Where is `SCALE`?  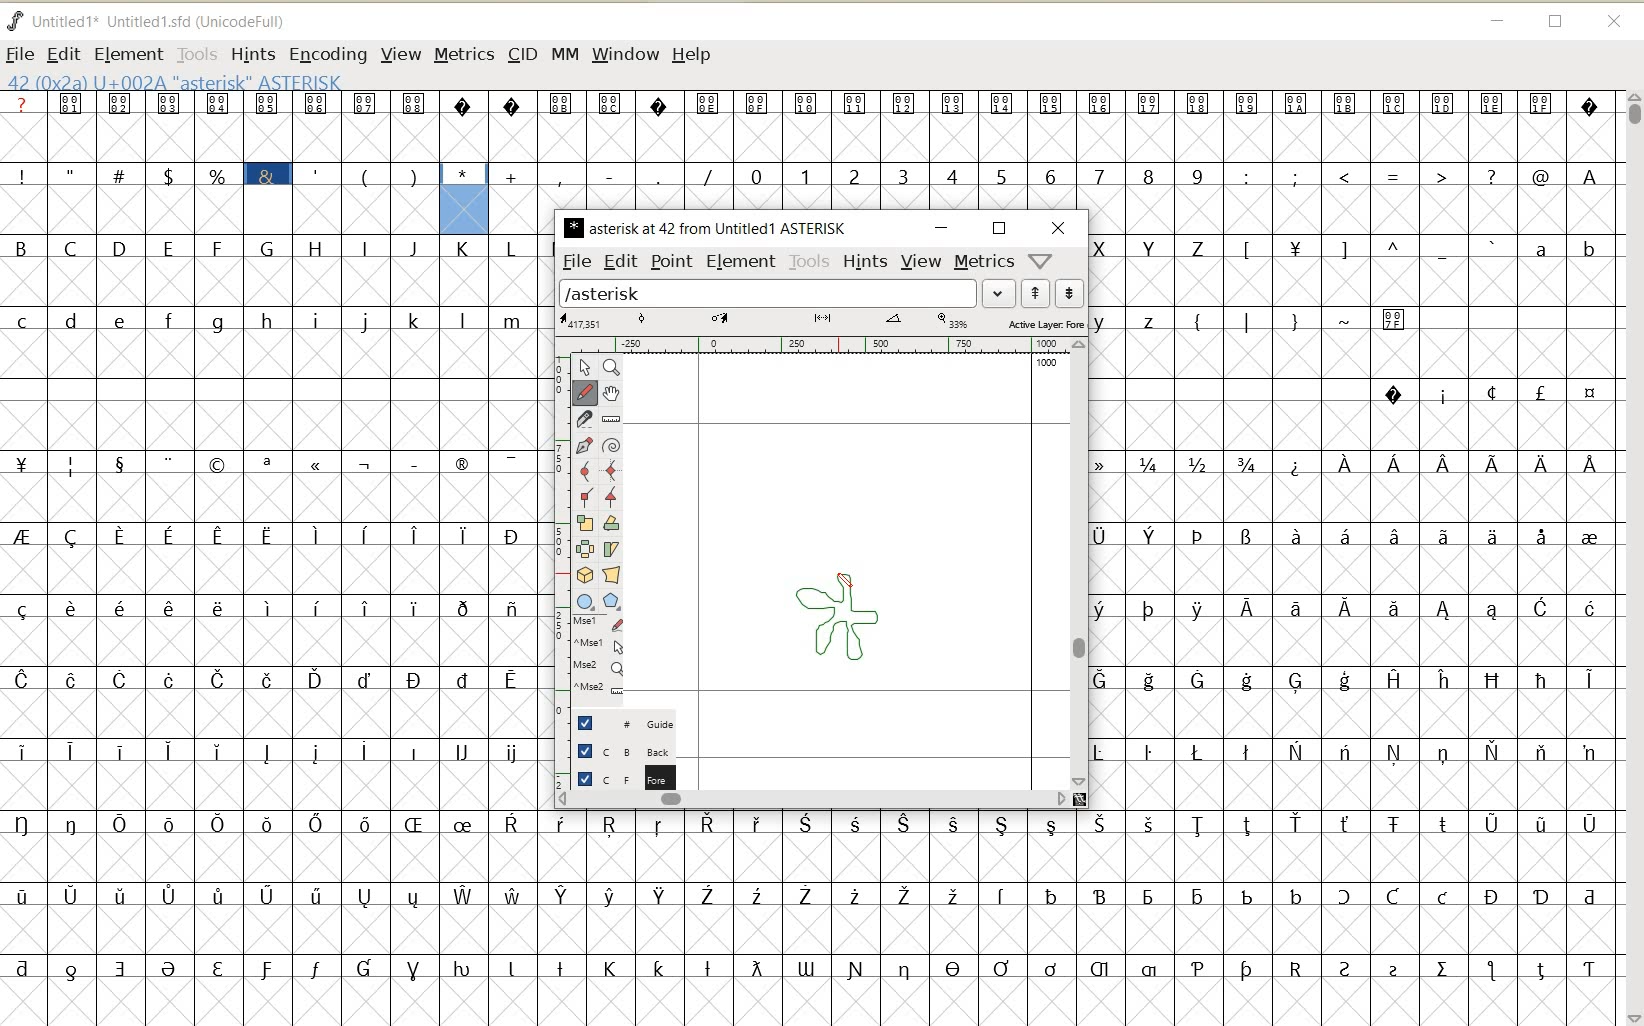
SCALE is located at coordinates (562, 529).